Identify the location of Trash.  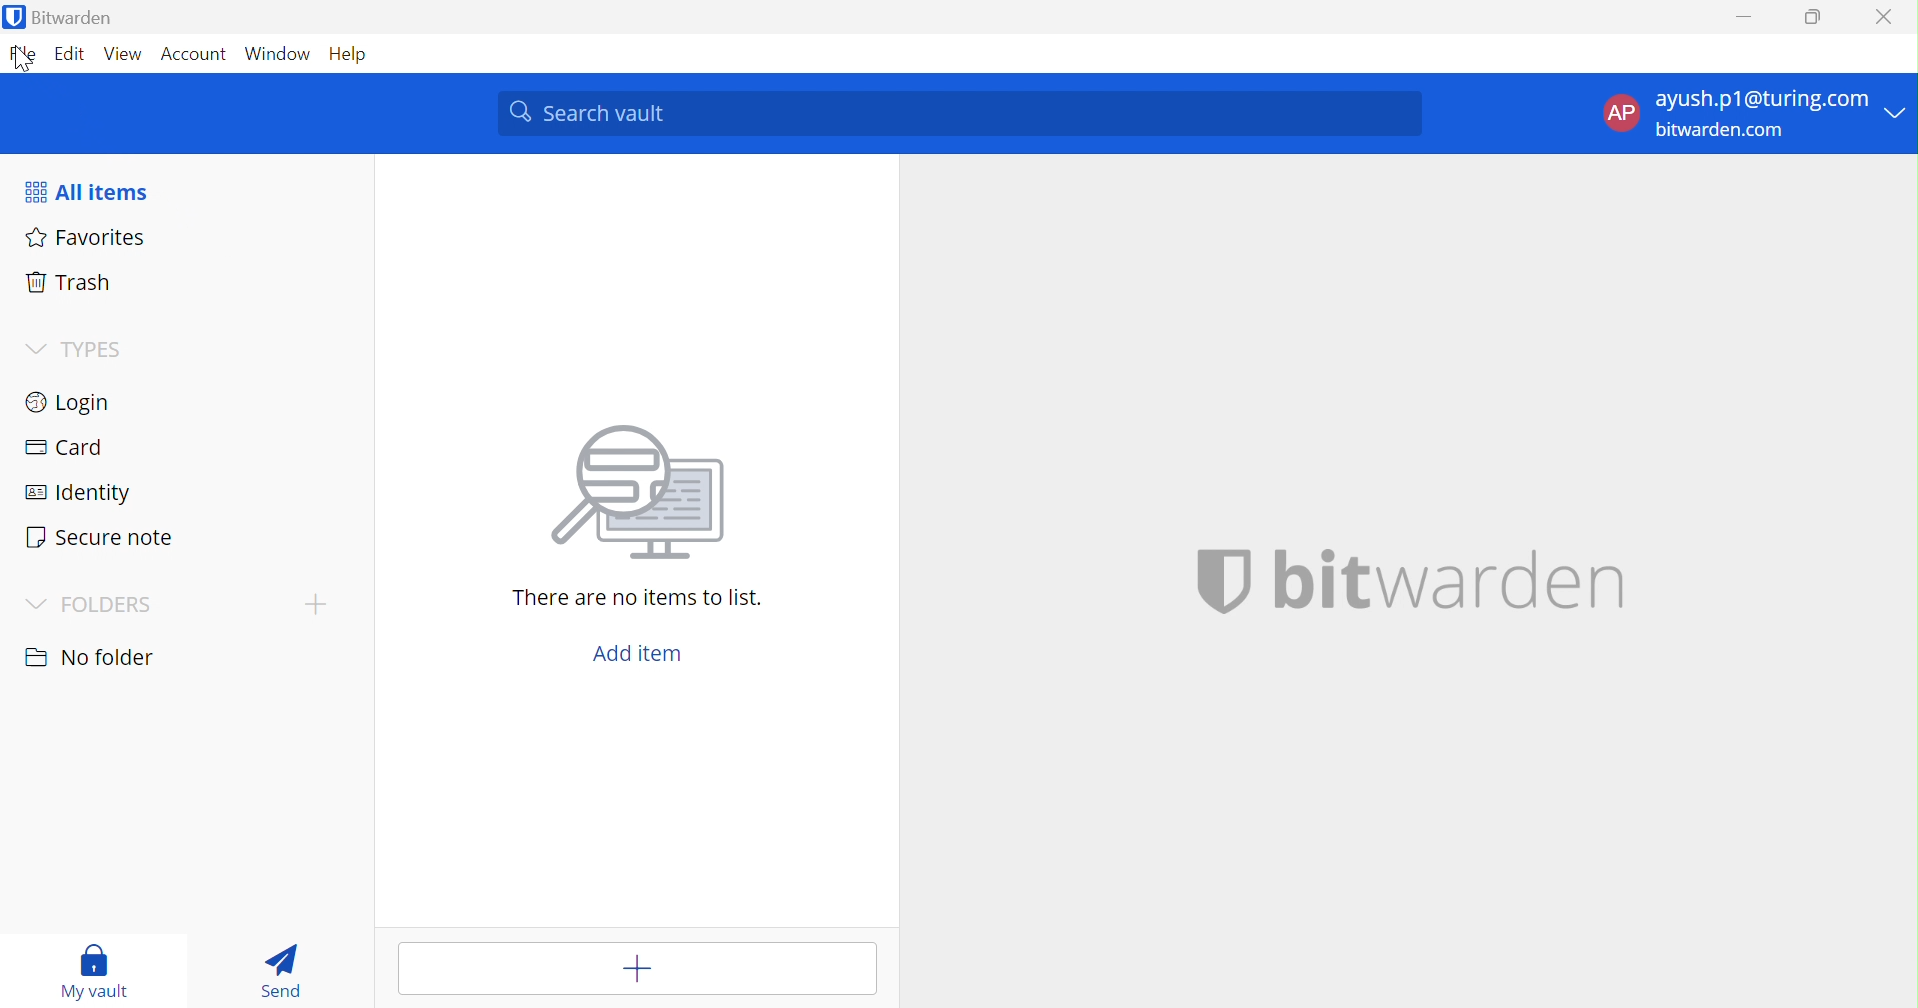
(74, 281).